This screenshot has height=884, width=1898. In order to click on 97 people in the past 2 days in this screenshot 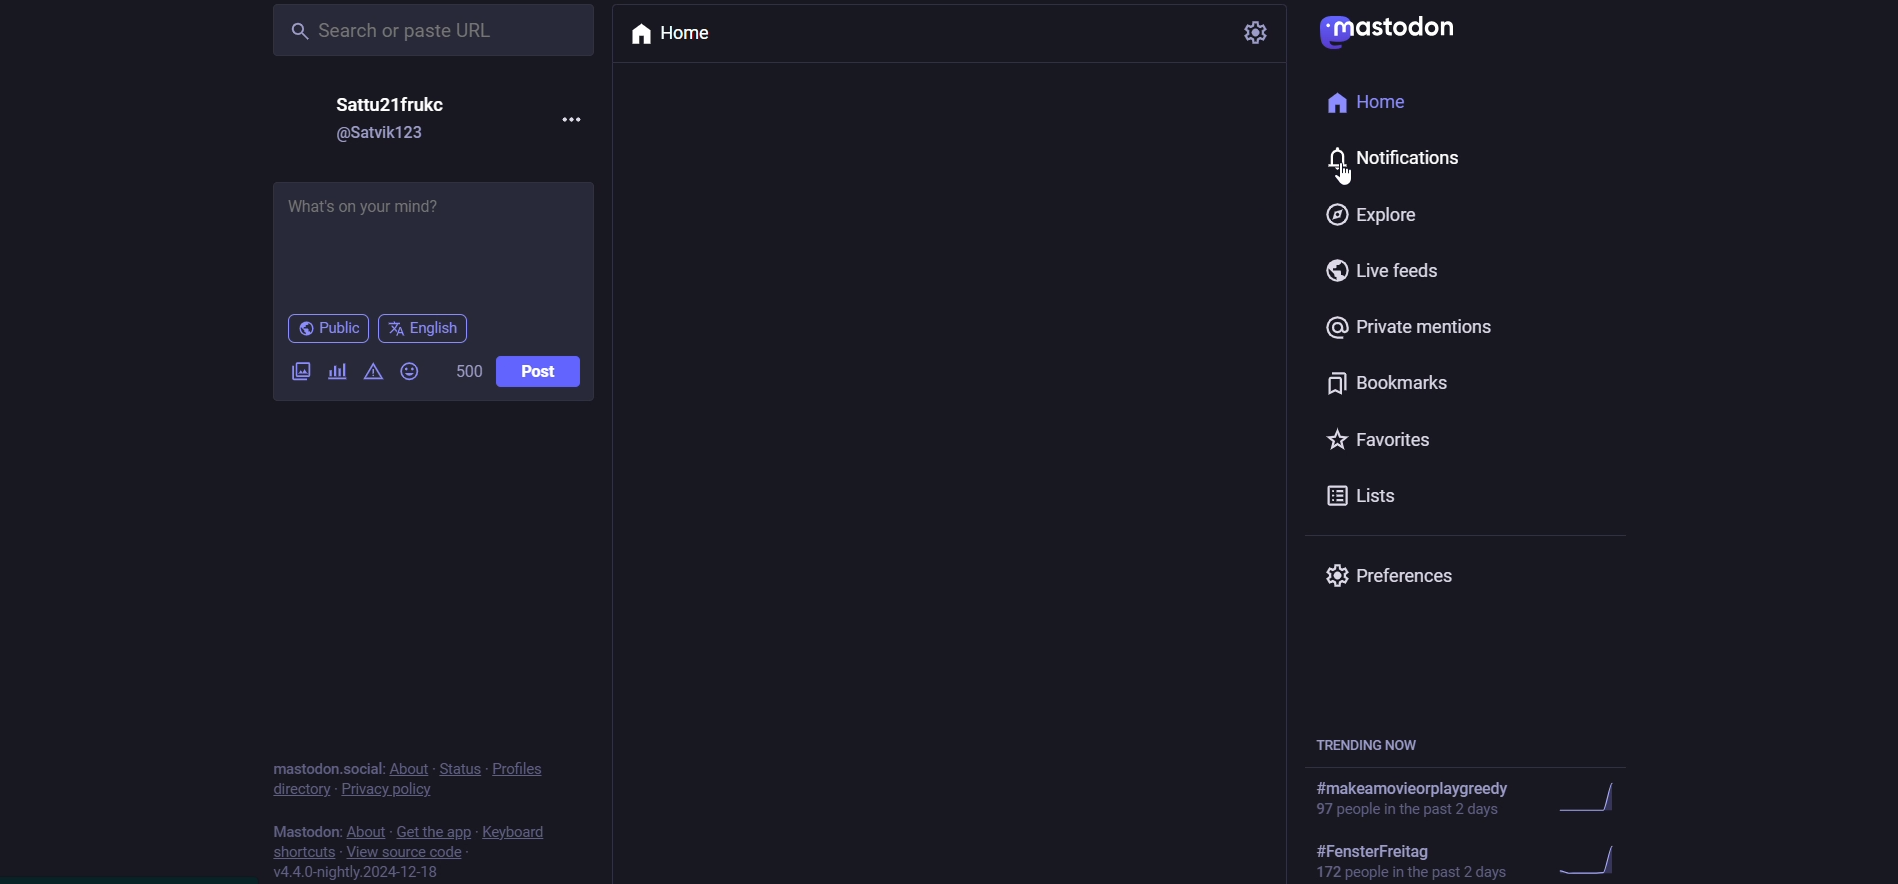, I will do `click(1411, 809)`.